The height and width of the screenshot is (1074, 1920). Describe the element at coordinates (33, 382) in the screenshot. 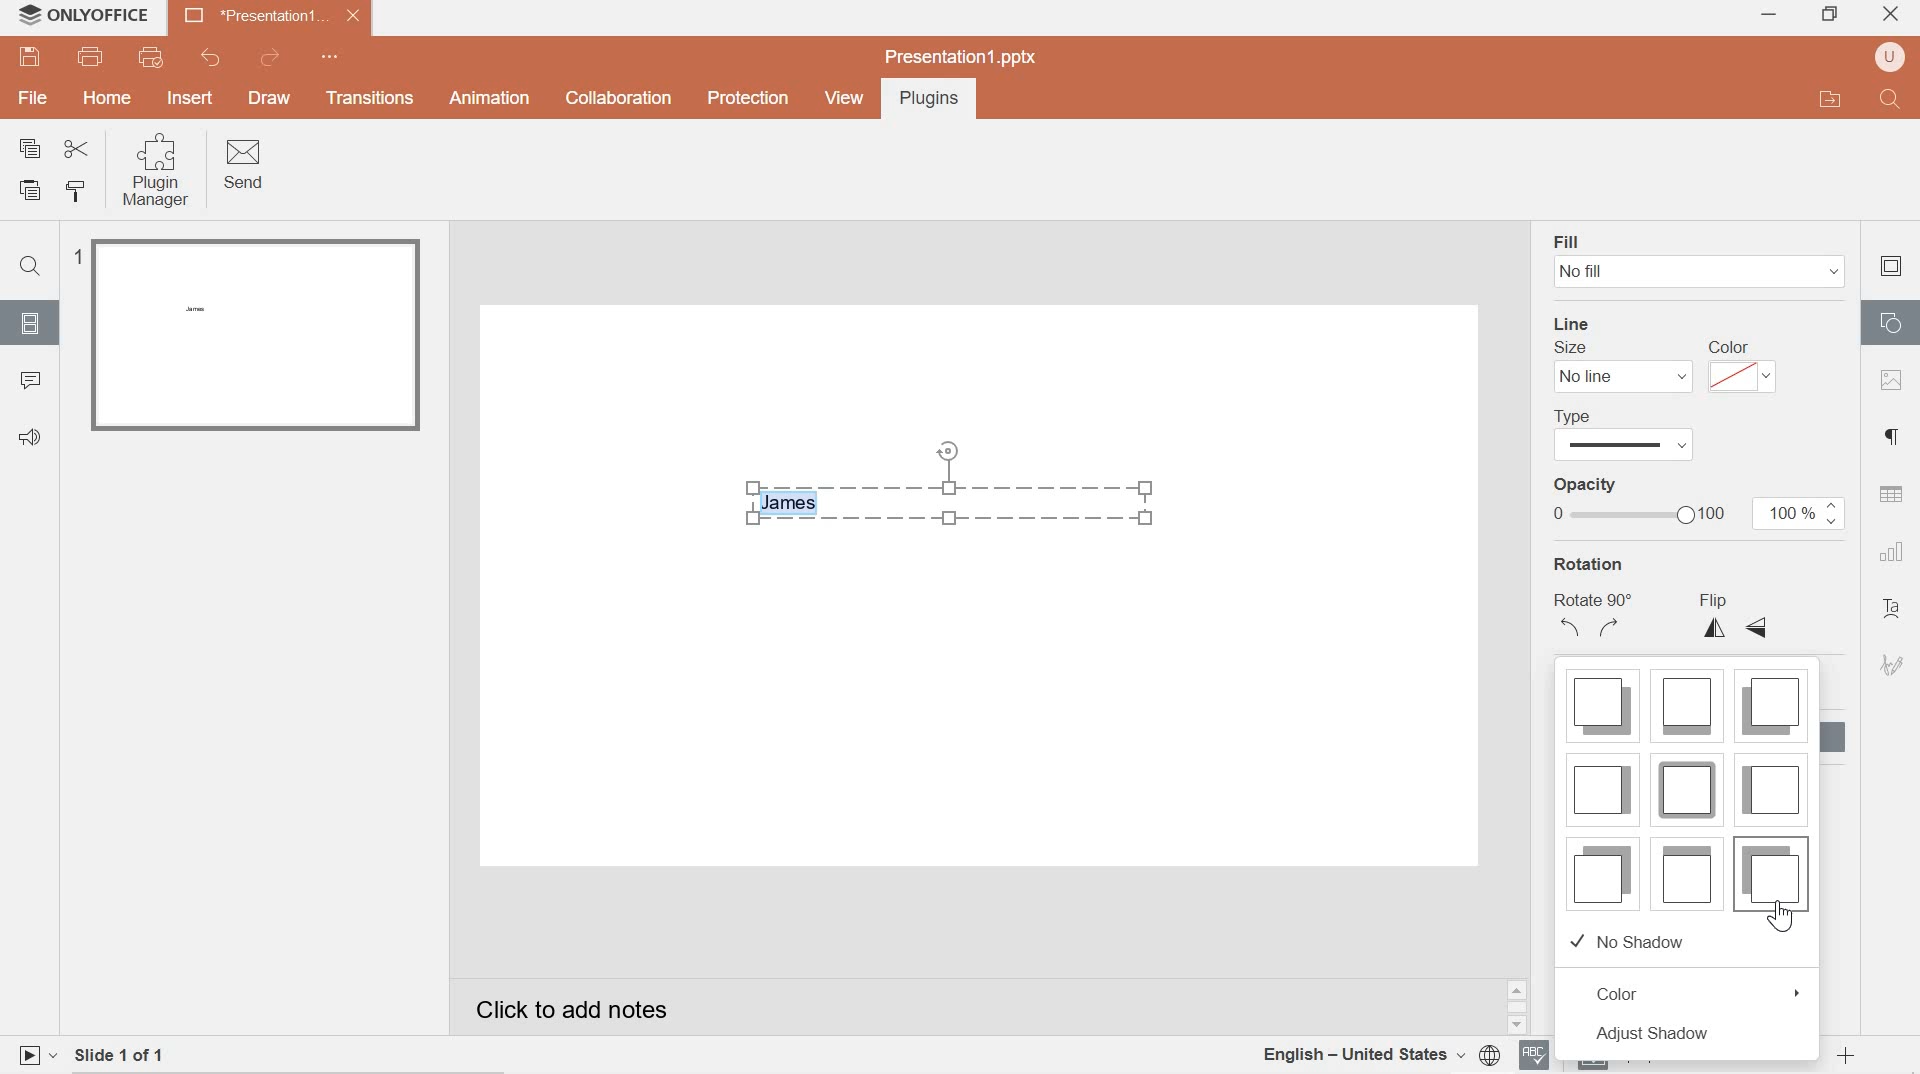

I see `comments` at that location.